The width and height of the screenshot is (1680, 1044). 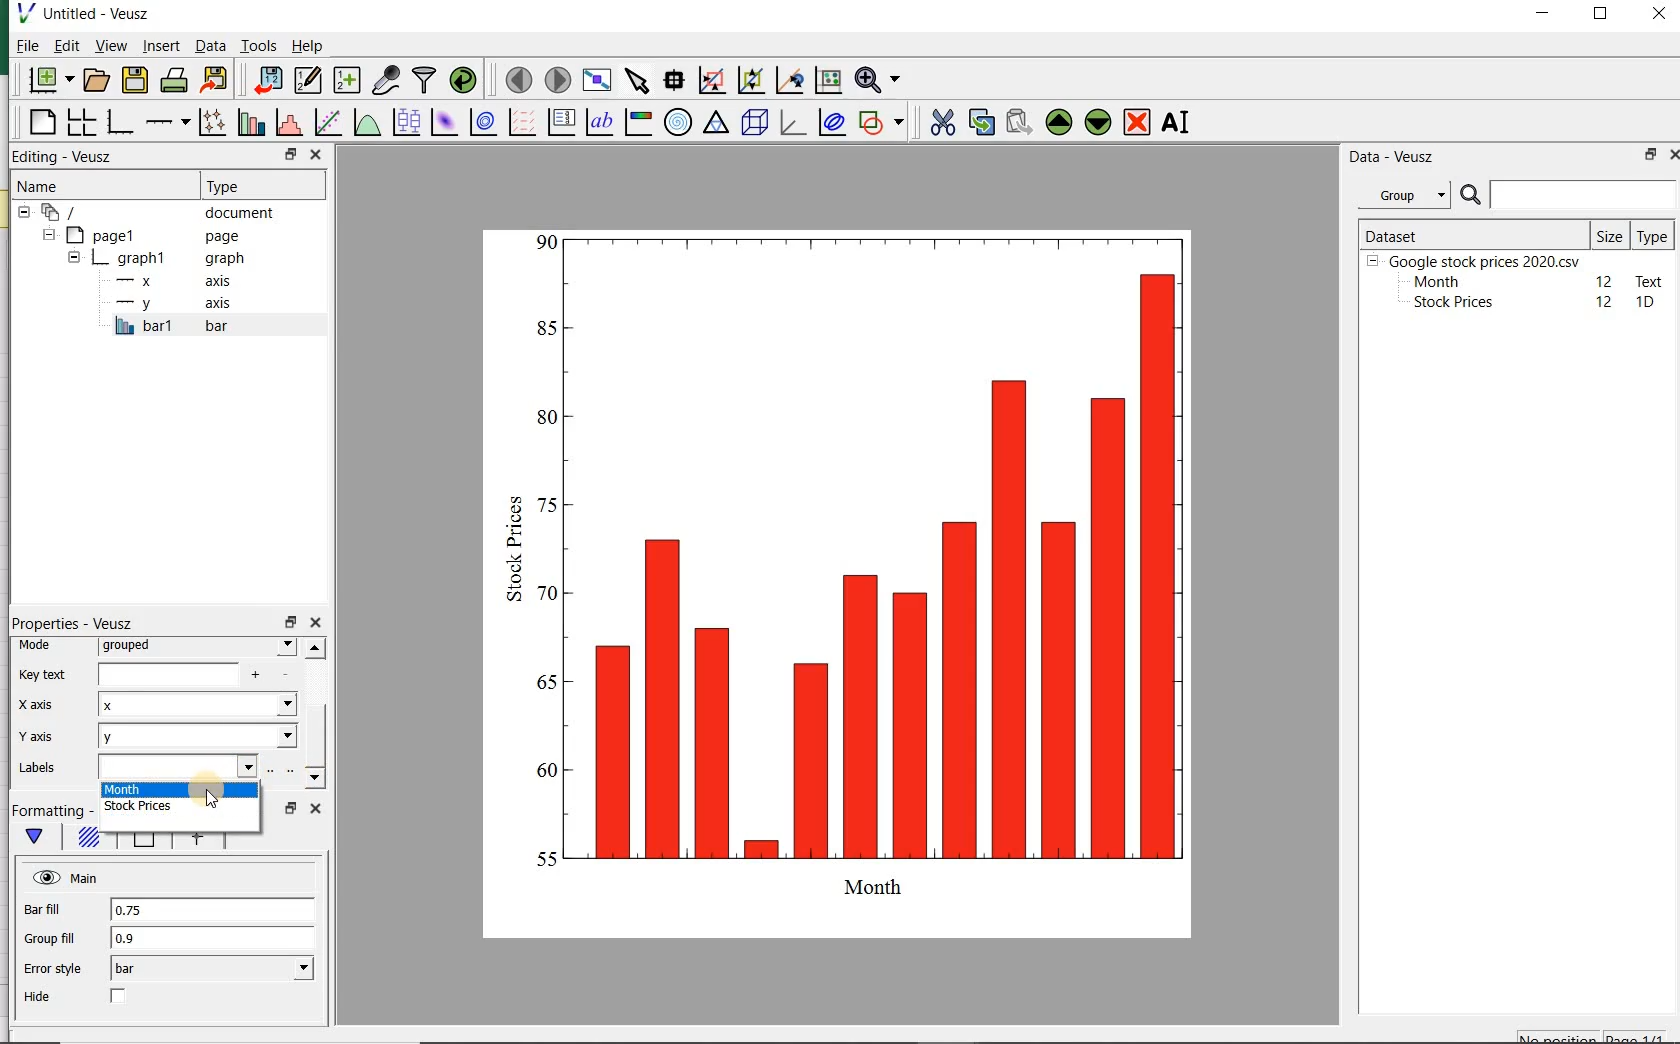 What do you see at coordinates (310, 48) in the screenshot?
I see `Help` at bounding box center [310, 48].